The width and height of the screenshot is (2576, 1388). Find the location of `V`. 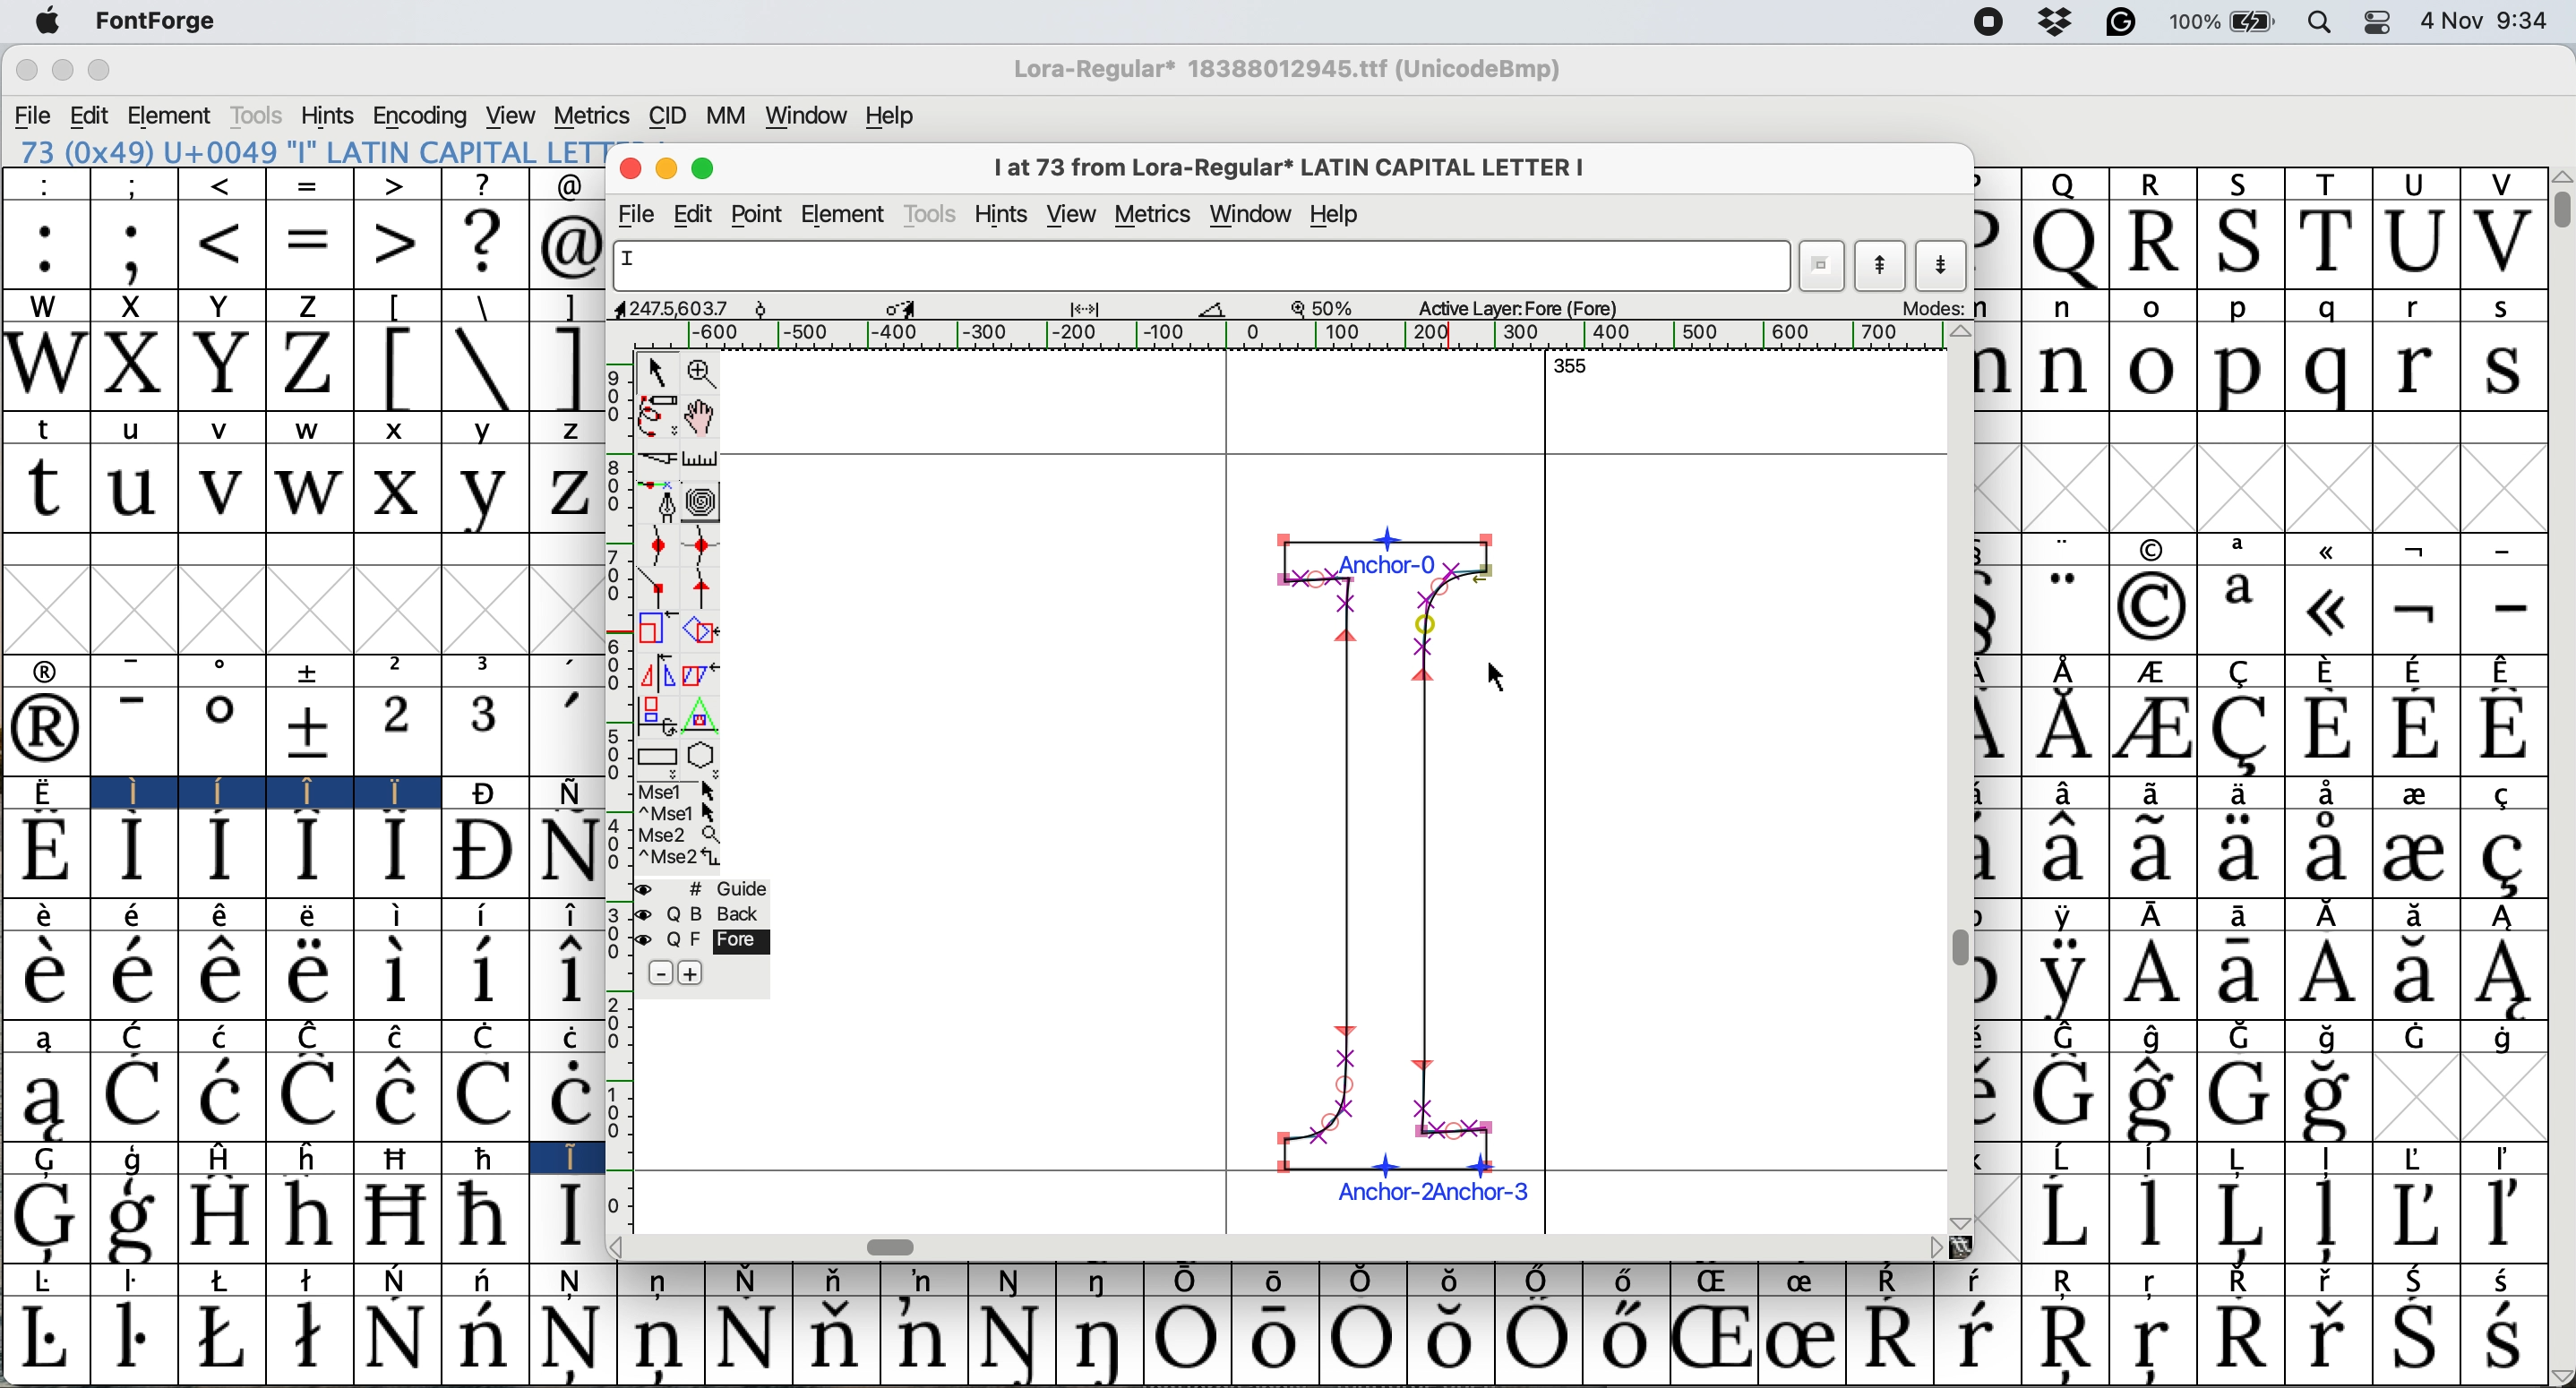

V is located at coordinates (2502, 242).